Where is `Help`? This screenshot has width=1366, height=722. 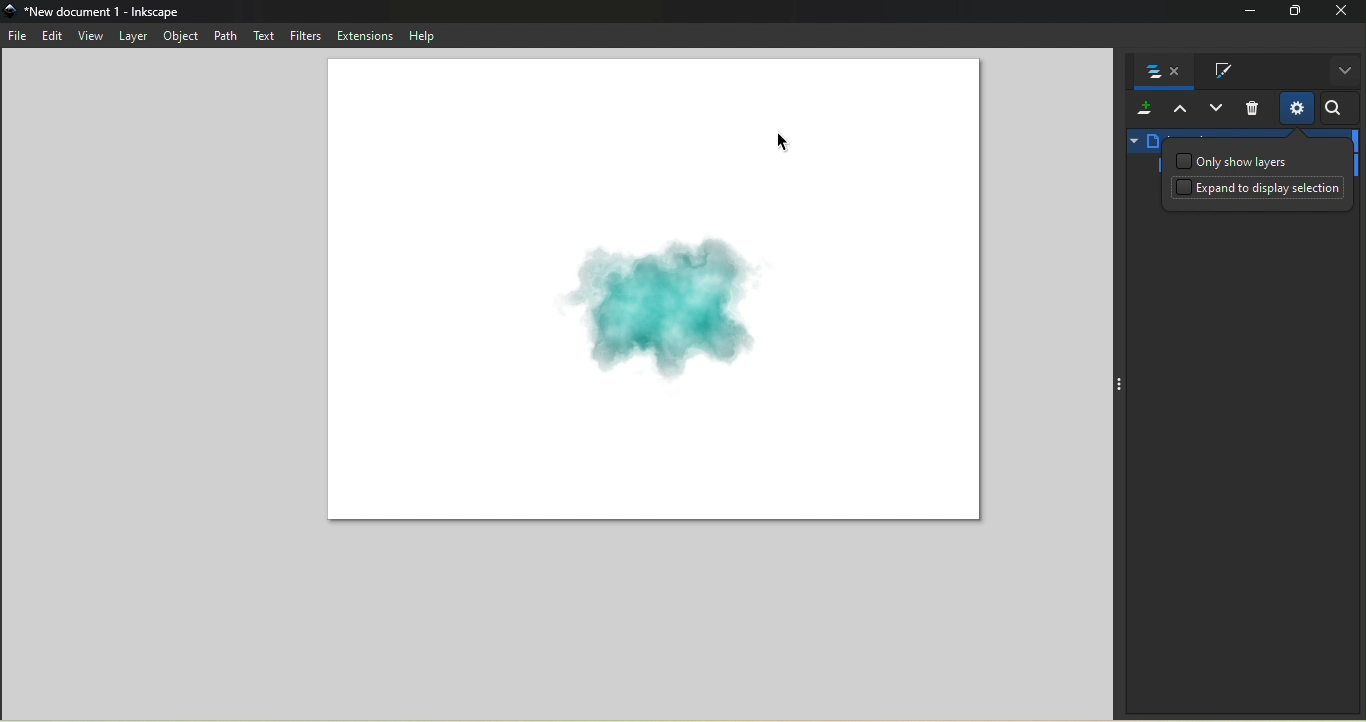
Help is located at coordinates (419, 35).